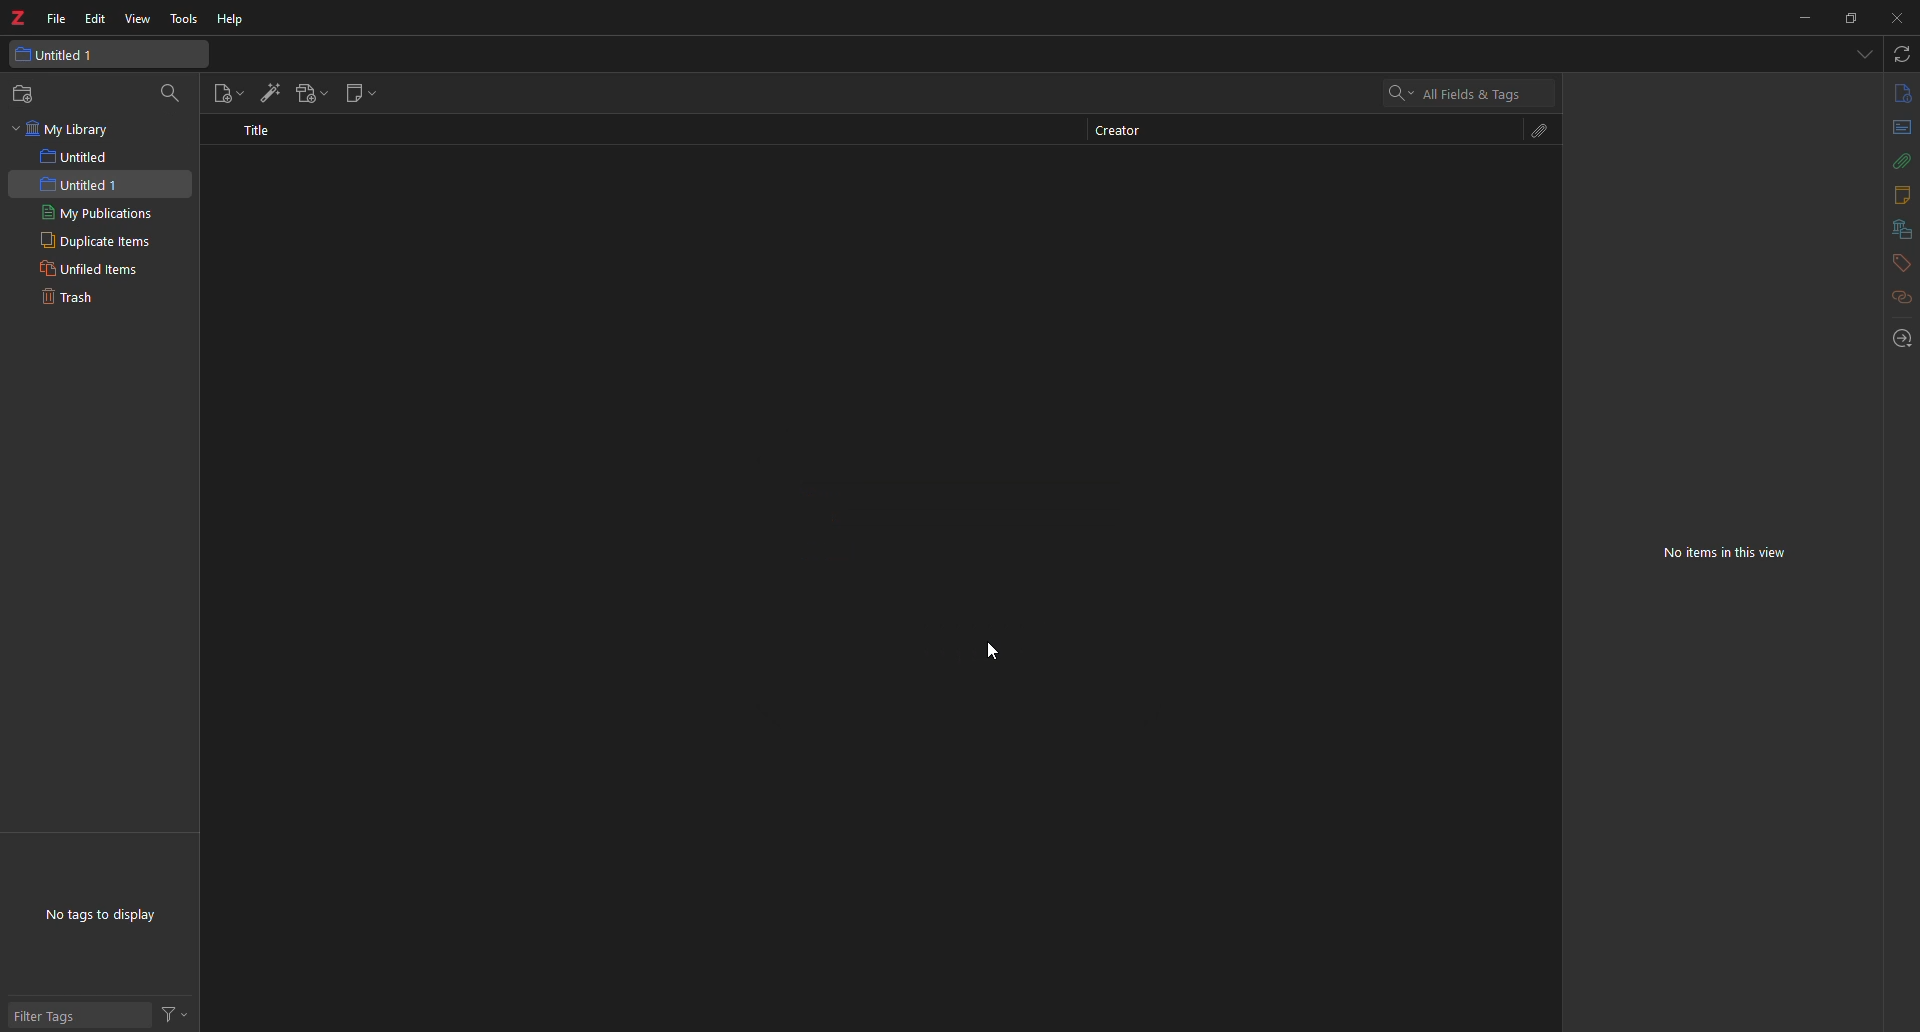  What do you see at coordinates (1897, 194) in the screenshot?
I see `notes` at bounding box center [1897, 194].